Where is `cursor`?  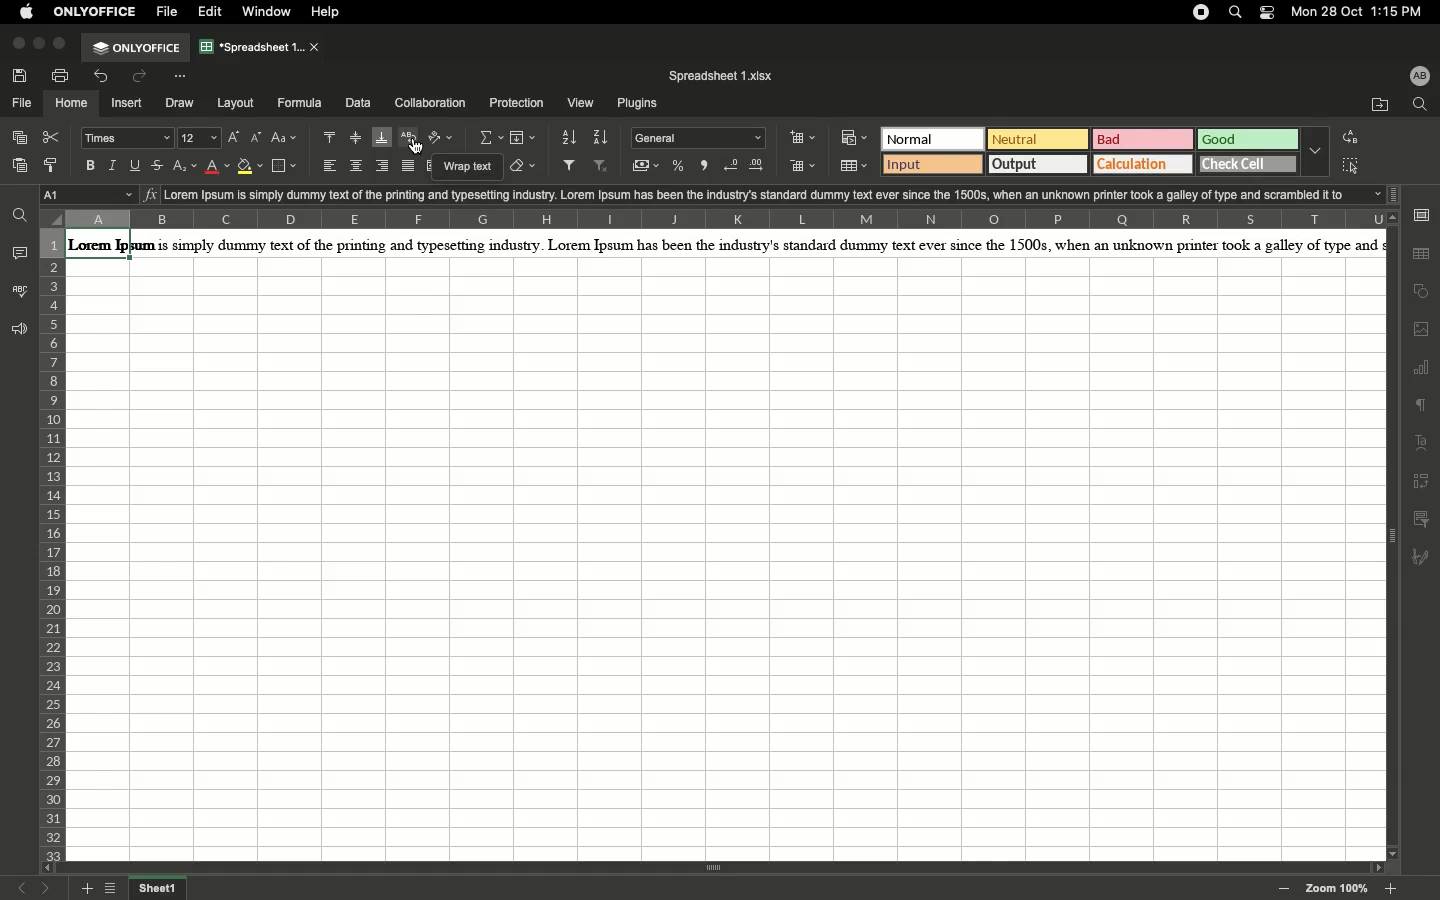 cursor is located at coordinates (415, 149).